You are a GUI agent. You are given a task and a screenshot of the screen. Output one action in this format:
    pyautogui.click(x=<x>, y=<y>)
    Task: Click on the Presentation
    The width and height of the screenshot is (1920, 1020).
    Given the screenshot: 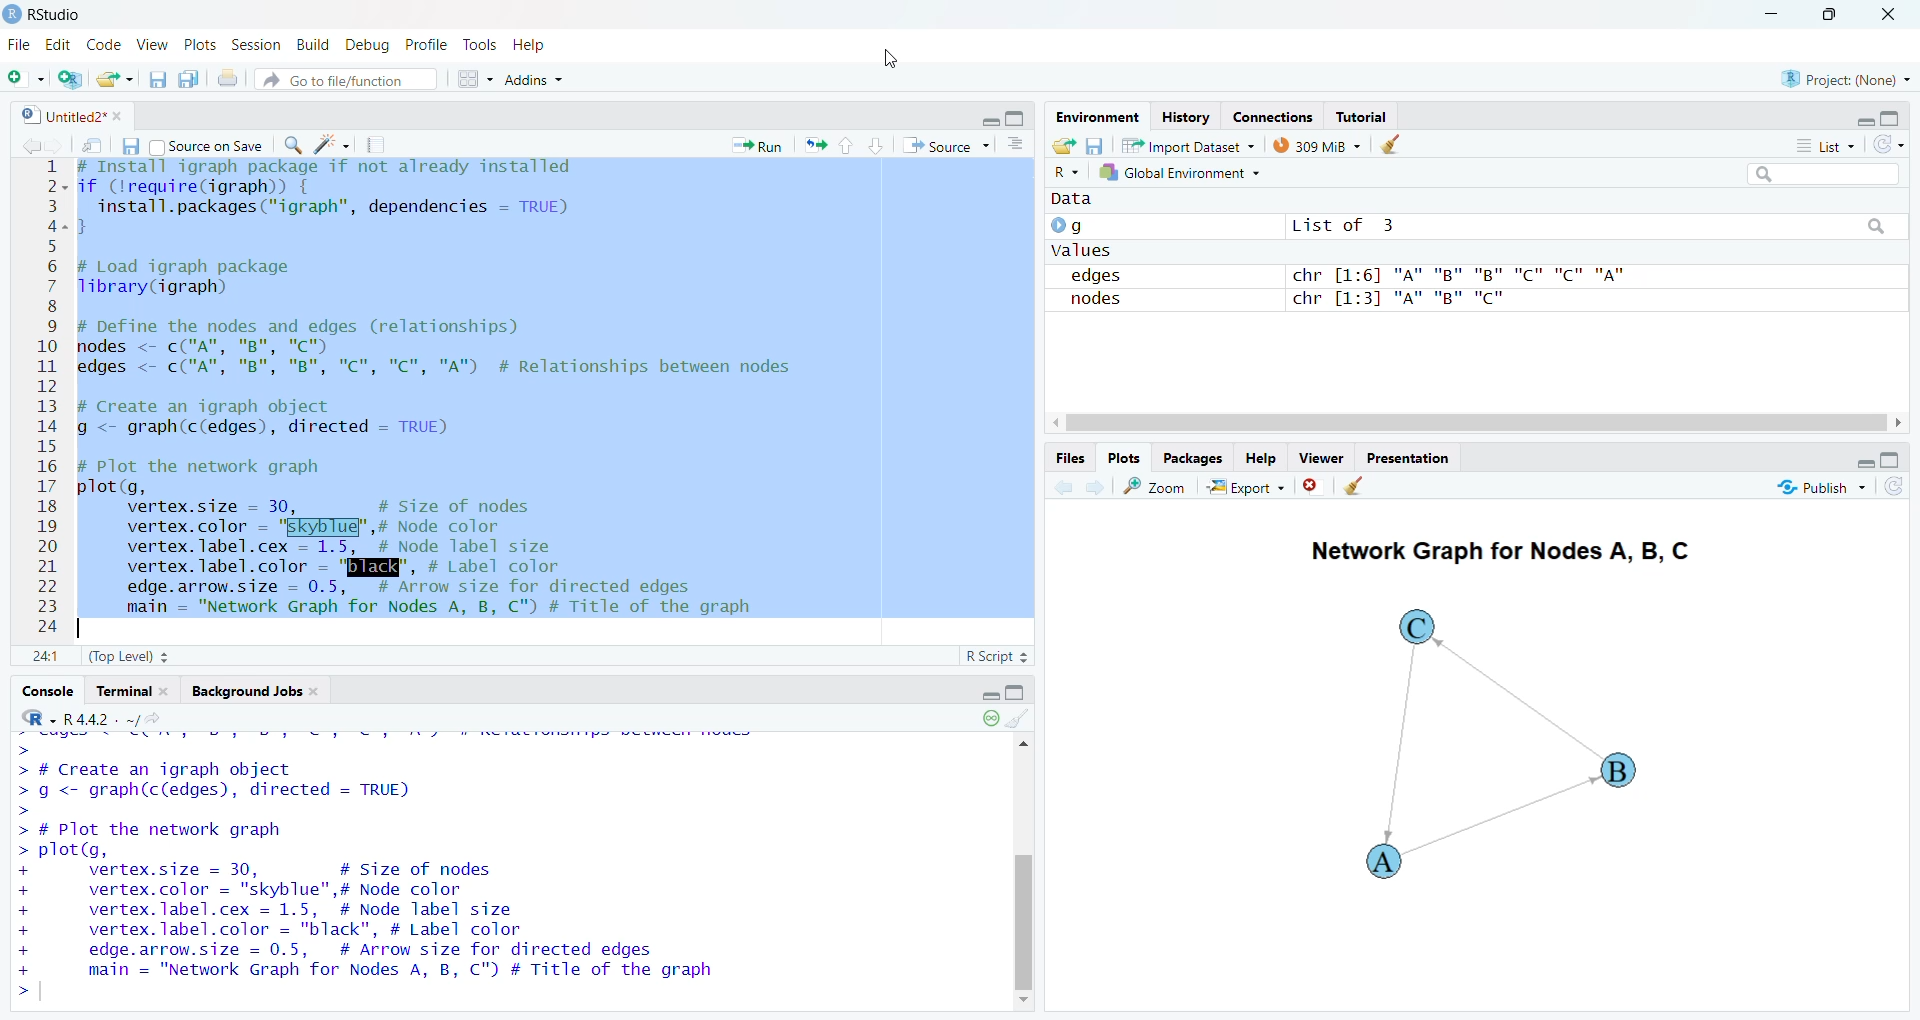 What is the action you would take?
    pyautogui.click(x=1415, y=458)
    